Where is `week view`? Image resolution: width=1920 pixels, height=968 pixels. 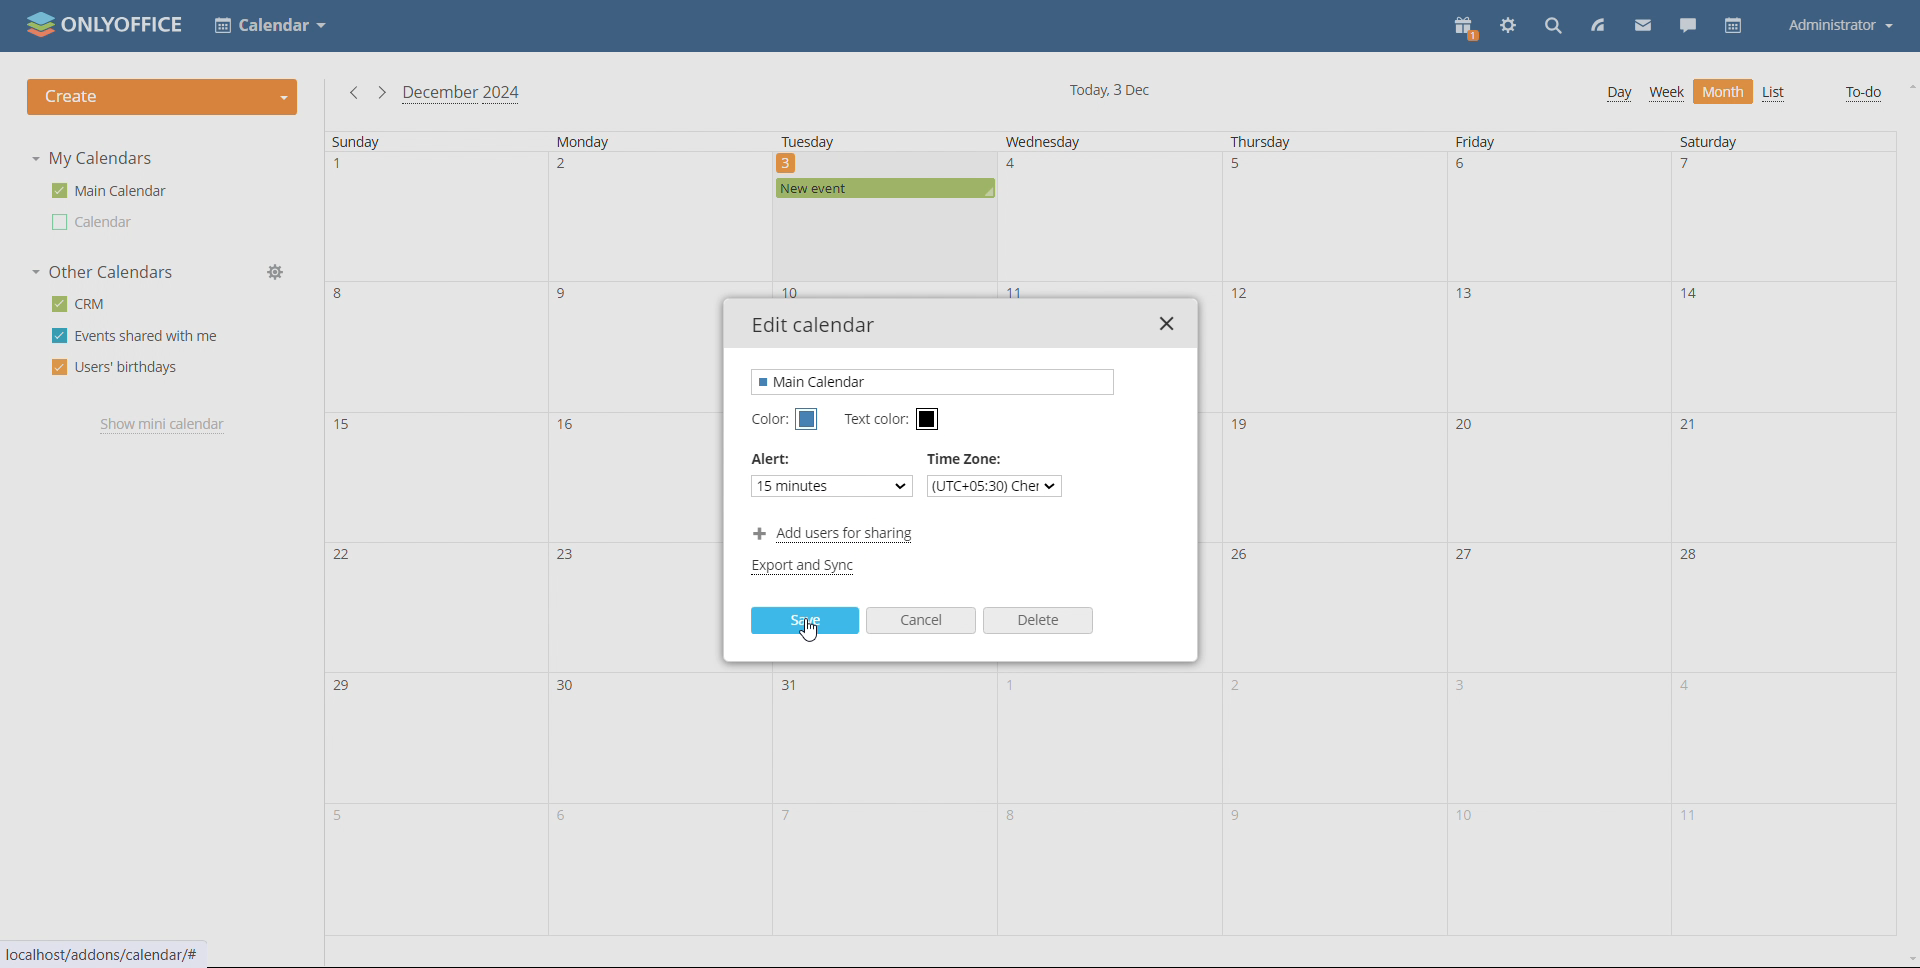 week view is located at coordinates (1666, 94).